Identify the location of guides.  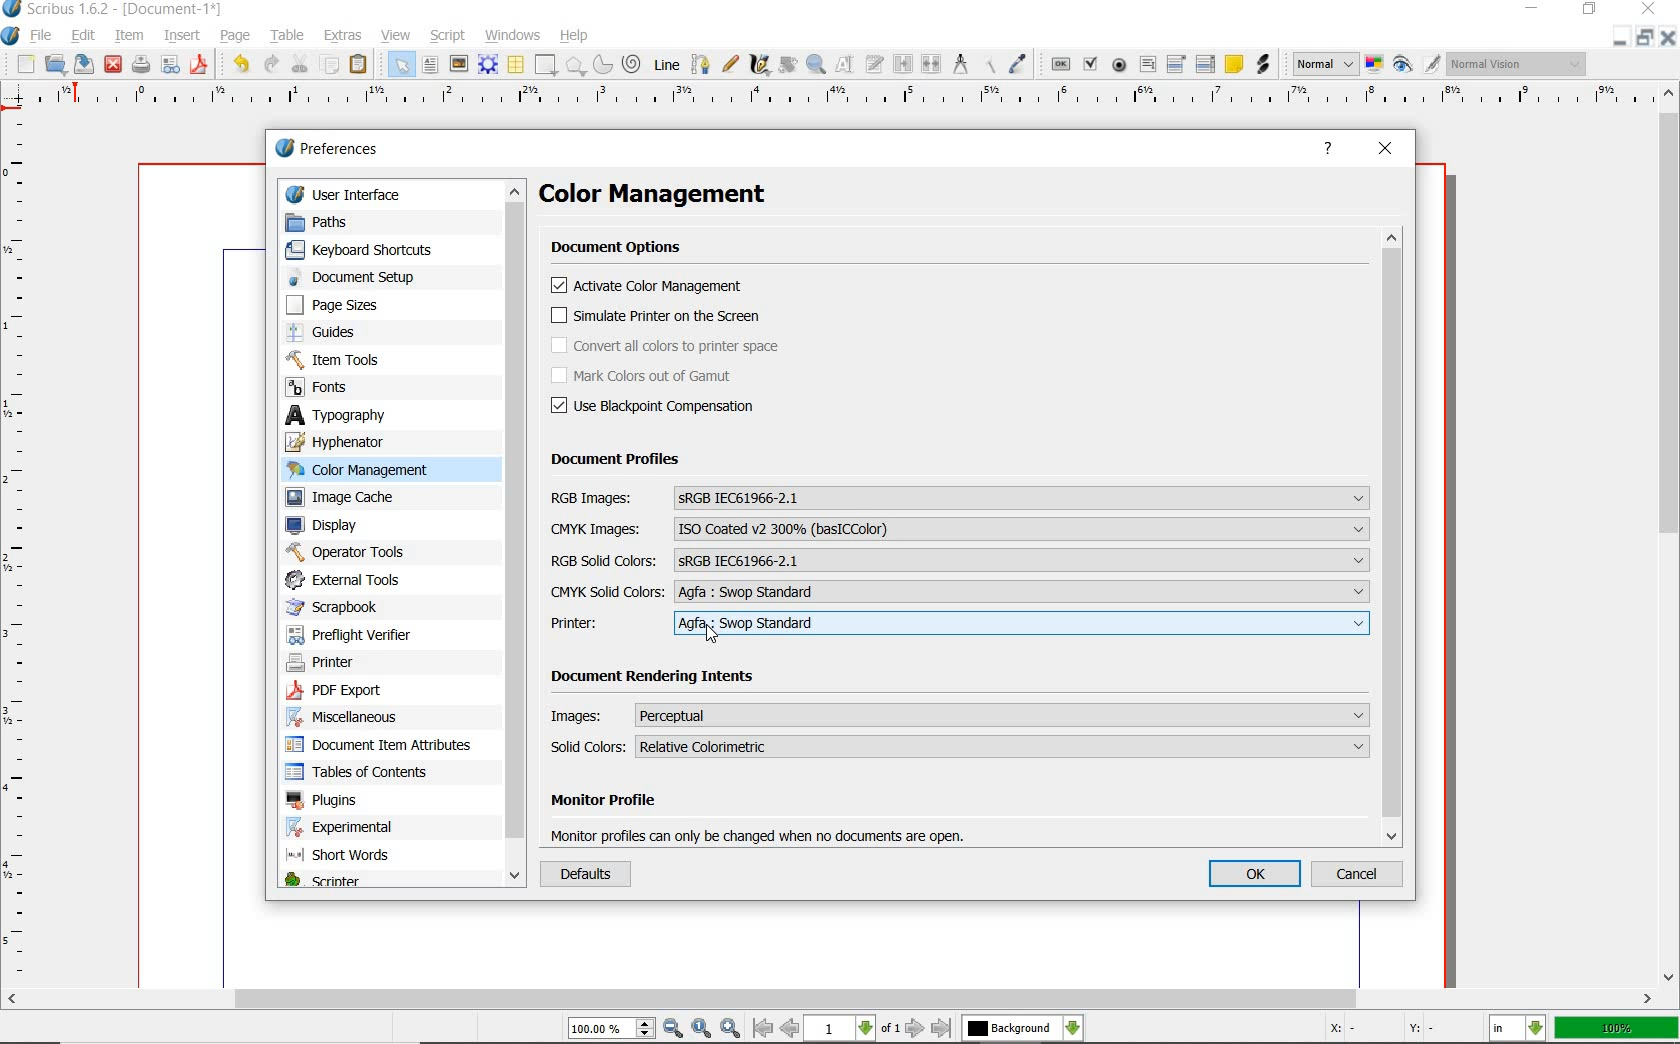
(361, 333).